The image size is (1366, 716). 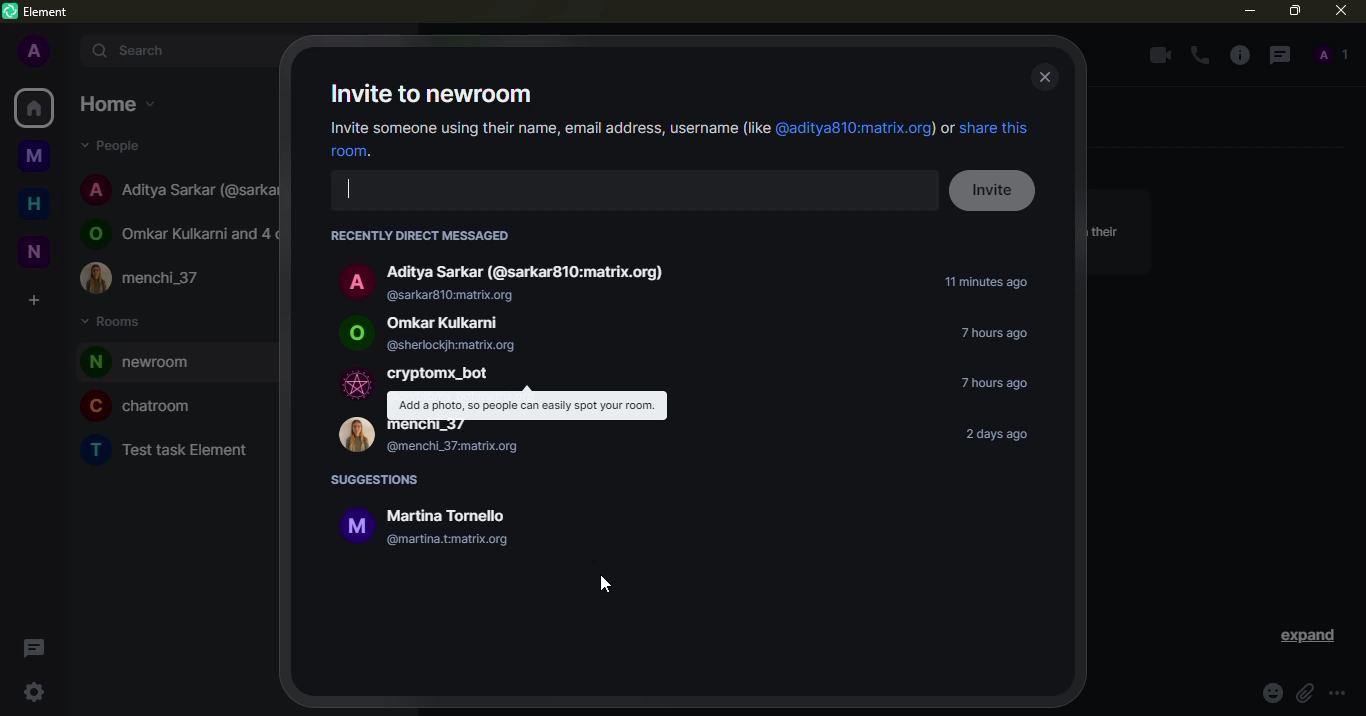 What do you see at coordinates (1156, 55) in the screenshot?
I see `video call` at bounding box center [1156, 55].